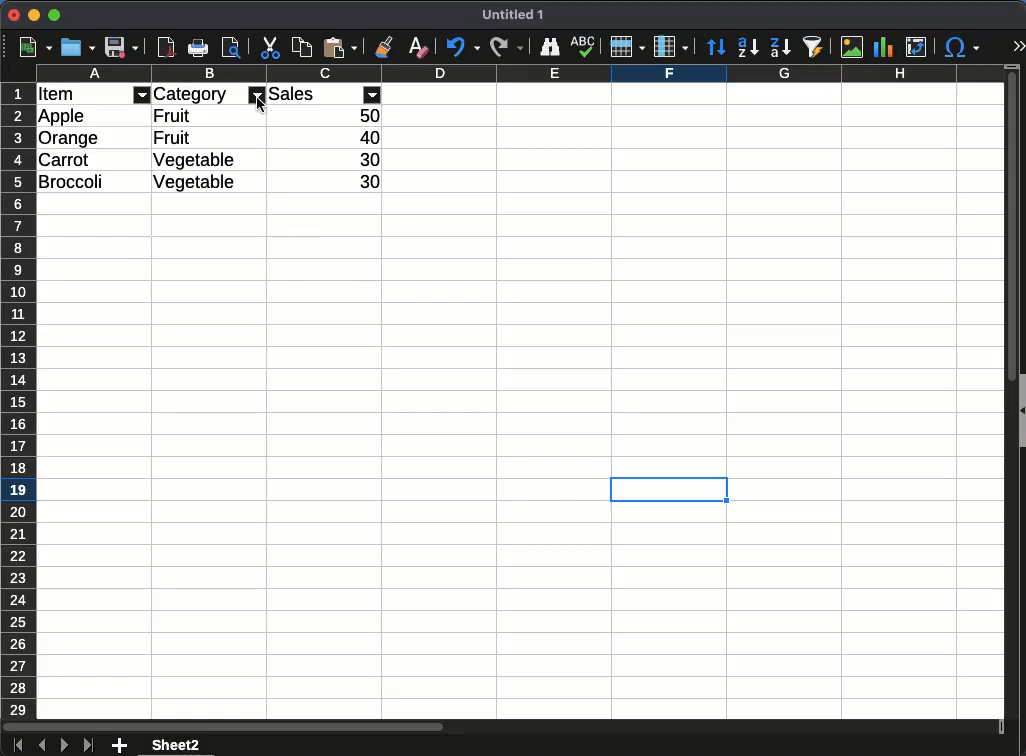 Image resolution: width=1026 pixels, height=756 pixels. What do you see at coordinates (119, 746) in the screenshot?
I see `add` at bounding box center [119, 746].